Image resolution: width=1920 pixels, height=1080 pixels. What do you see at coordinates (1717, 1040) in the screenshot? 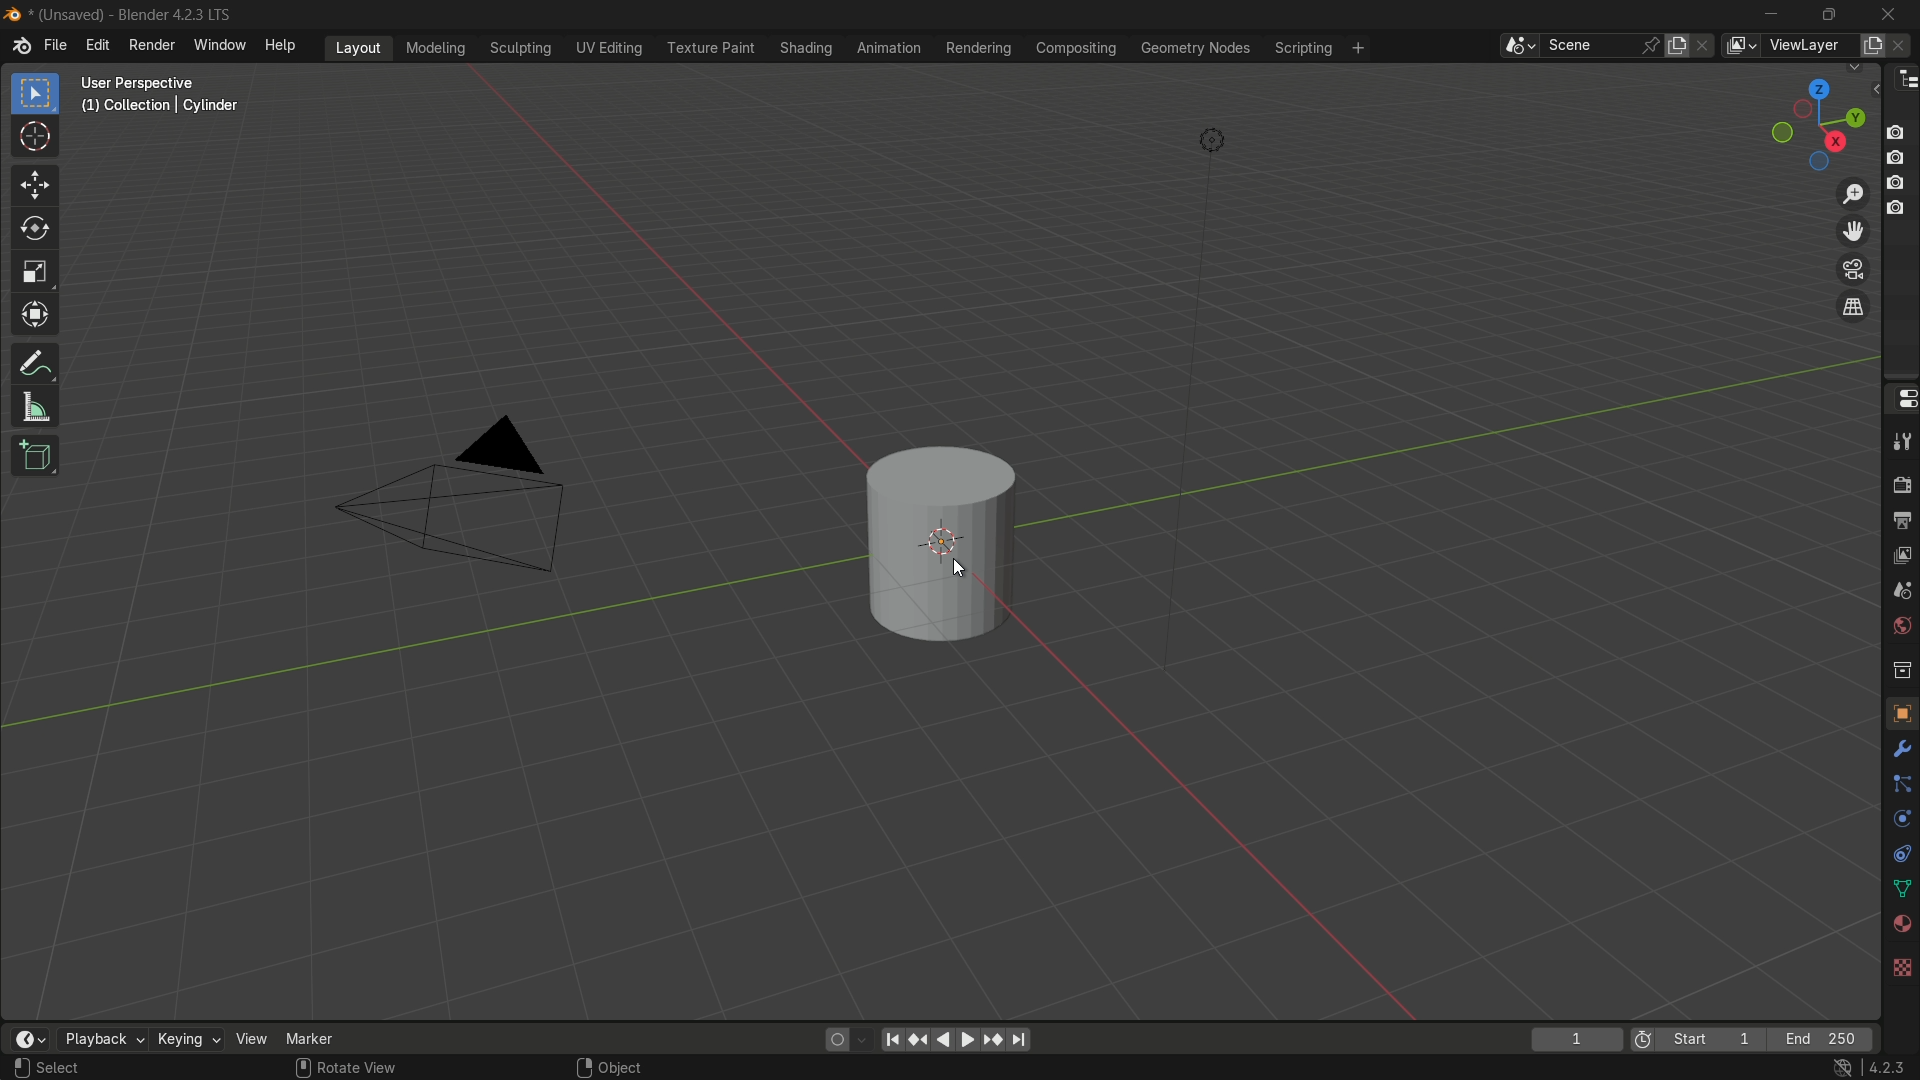
I see `Start 1` at bounding box center [1717, 1040].